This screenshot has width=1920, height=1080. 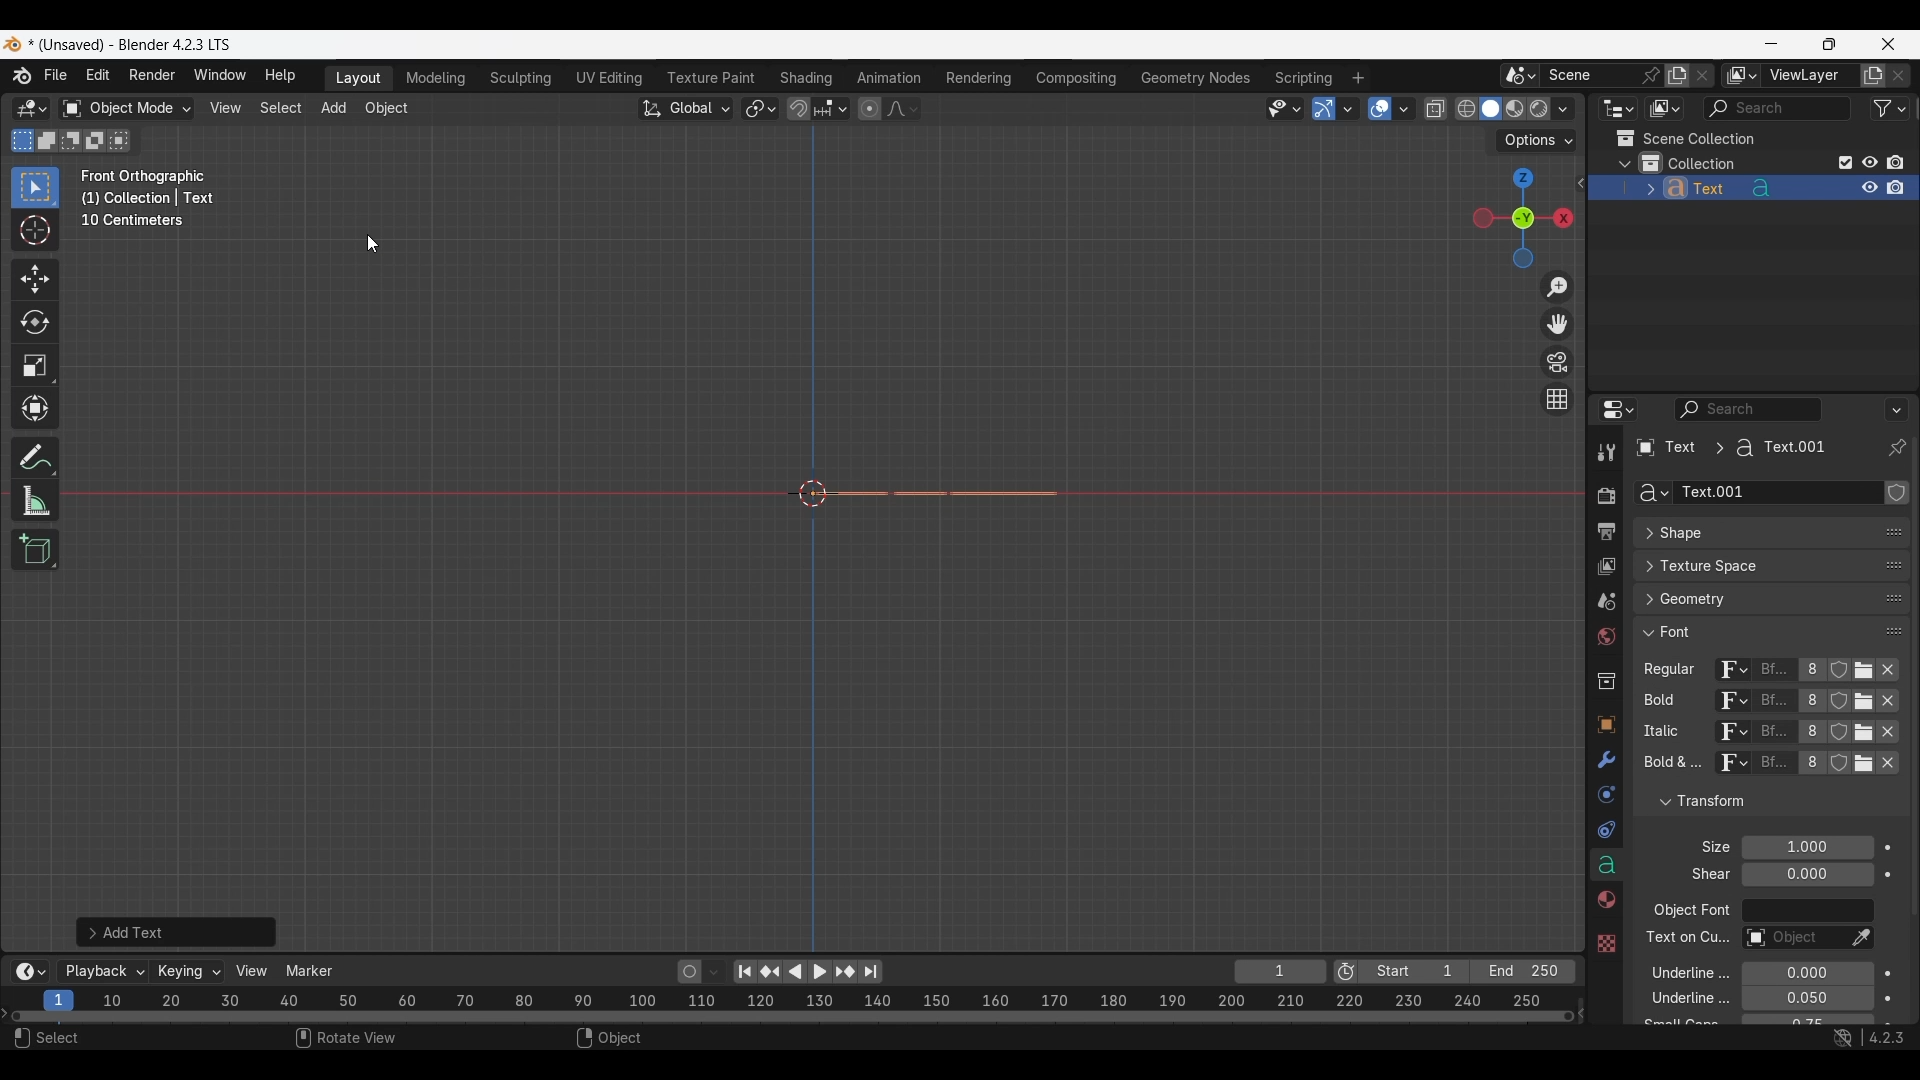 What do you see at coordinates (1742, 75) in the screenshot?
I see `The active workspace view layer showing in the window` at bounding box center [1742, 75].